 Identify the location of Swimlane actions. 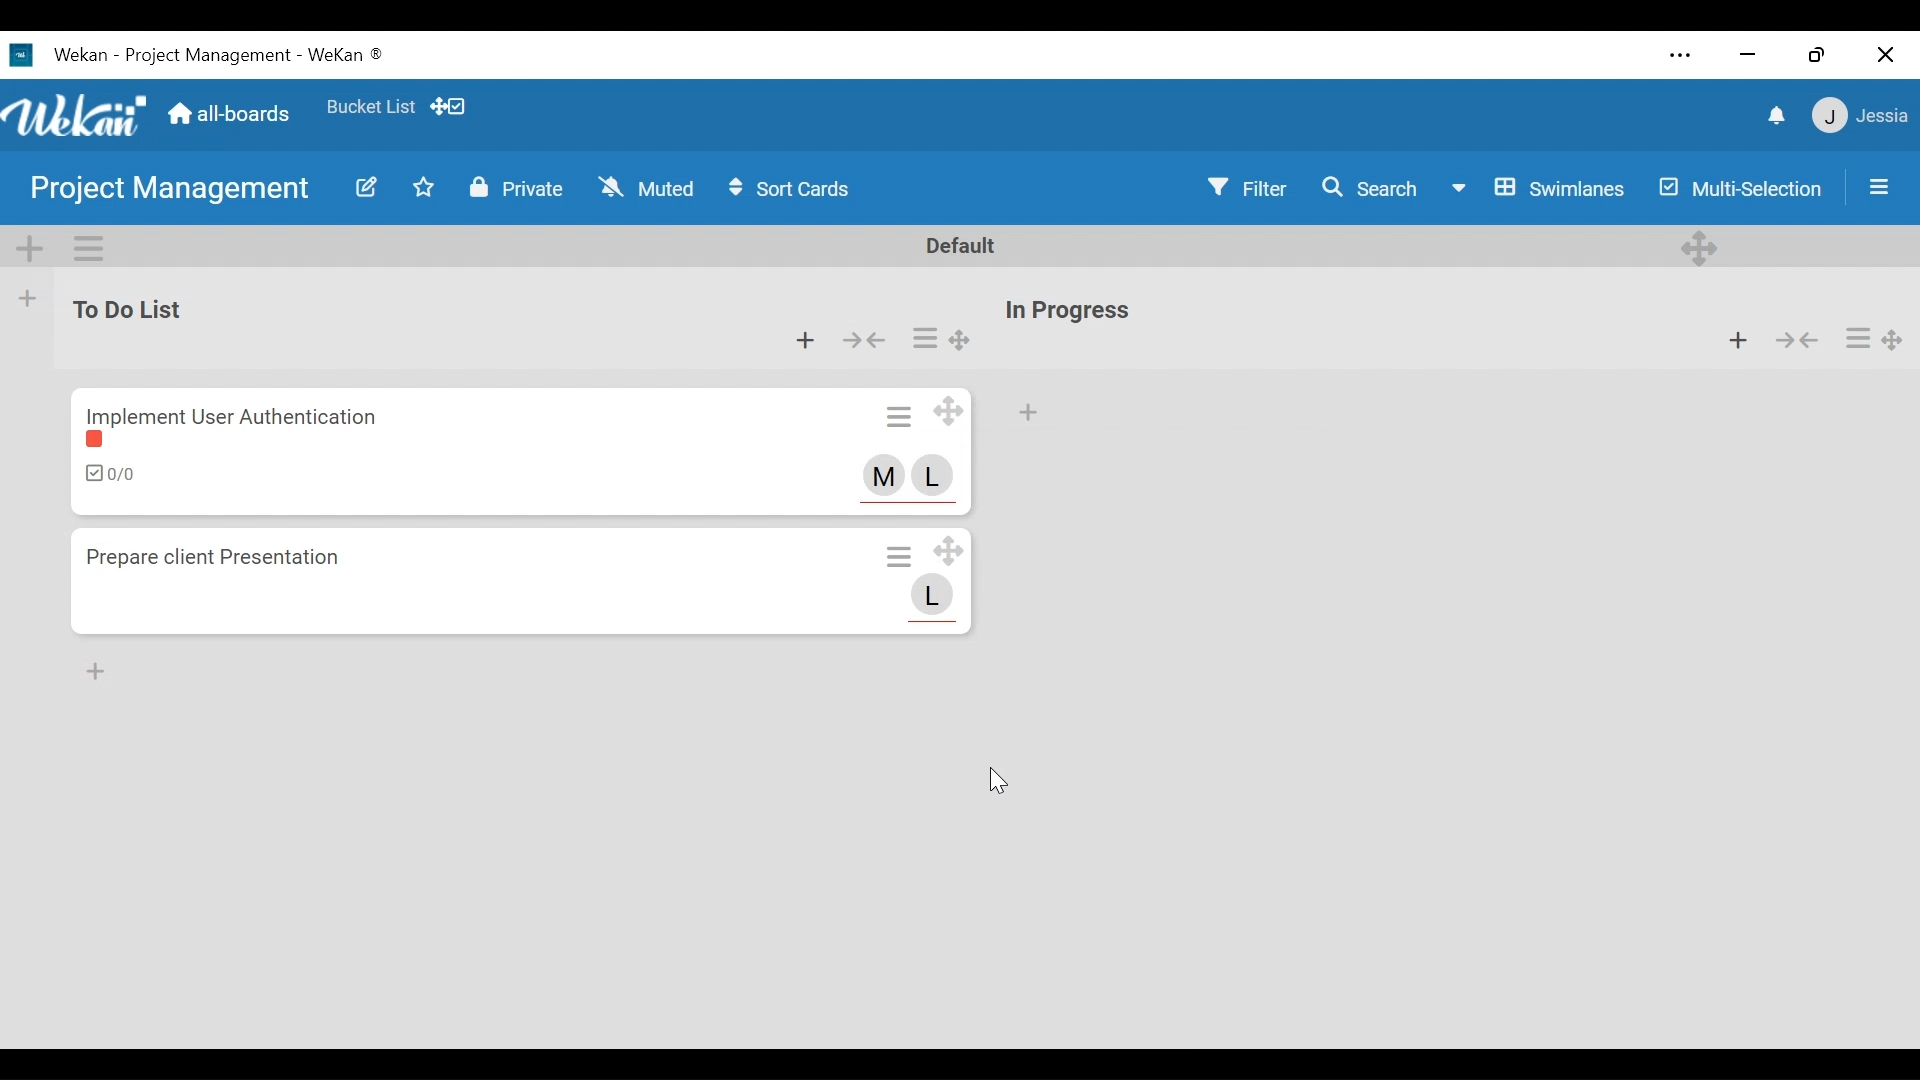
(88, 247).